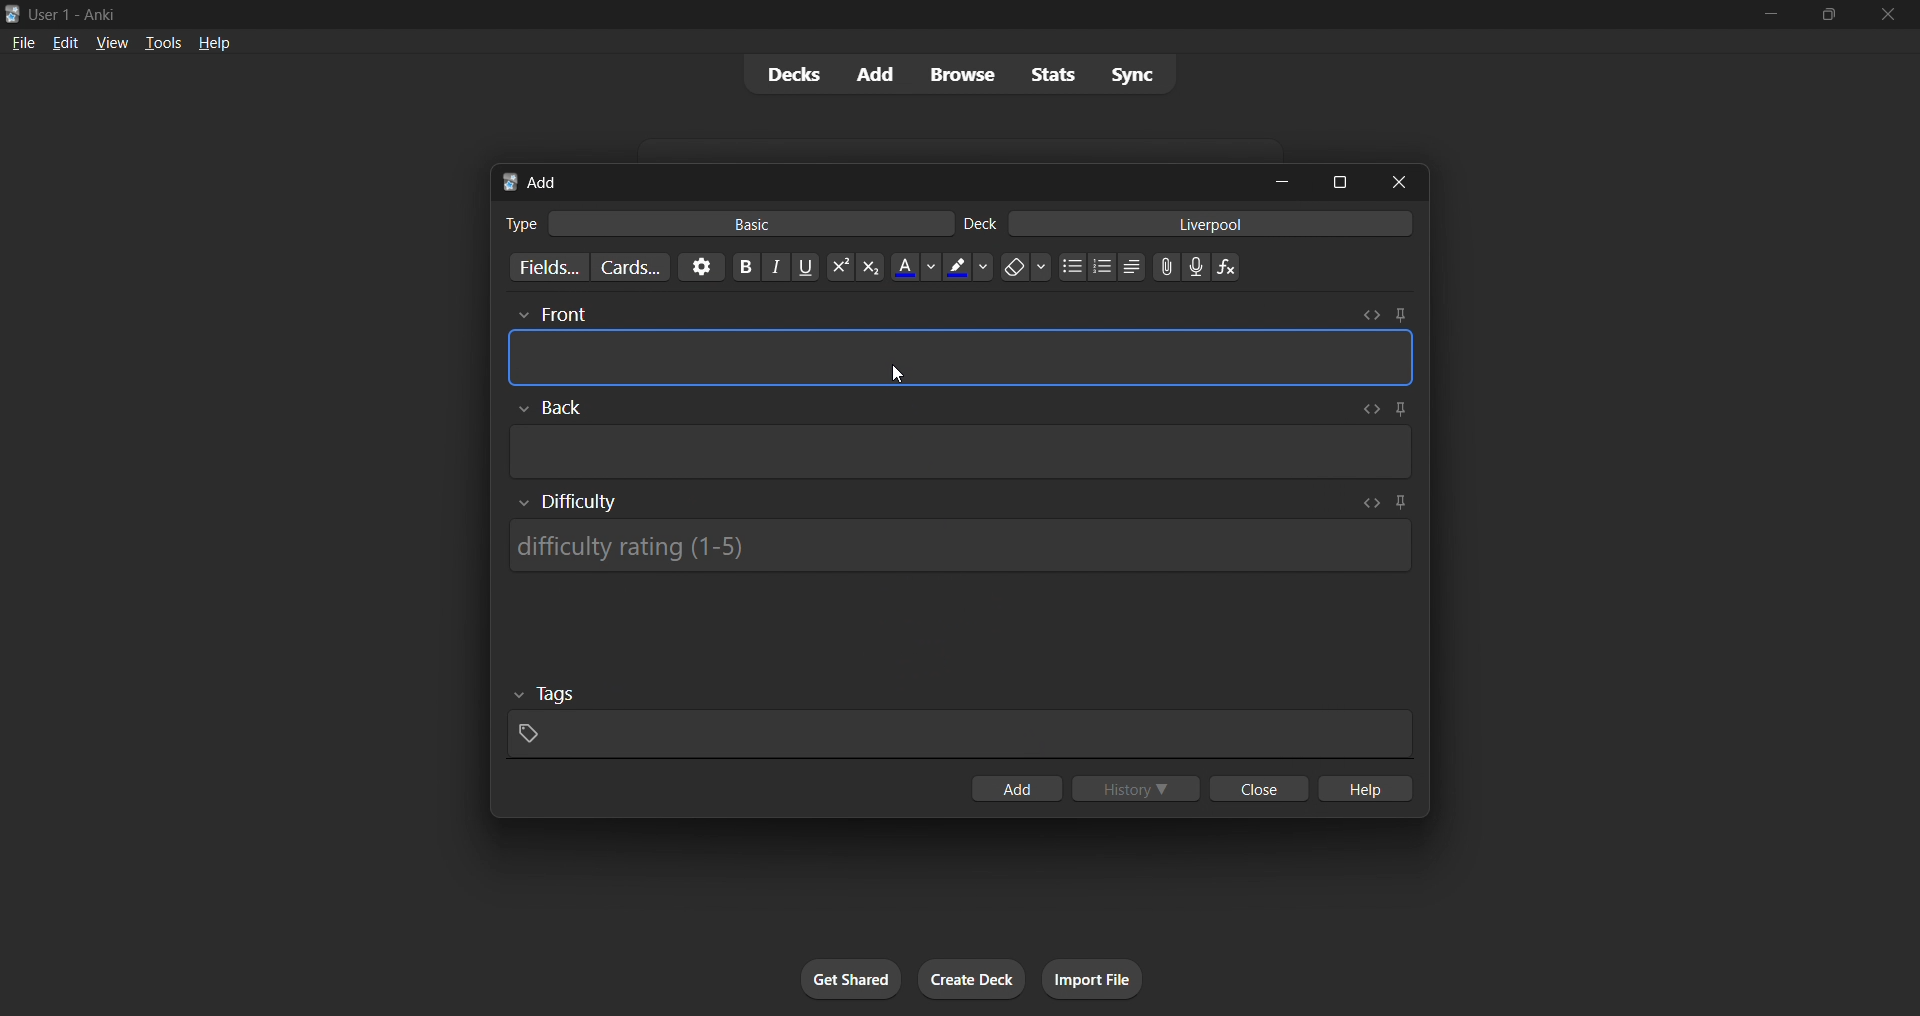  Describe the element at coordinates (896, 374) in the screenshot. I see `Cursor` at that location.